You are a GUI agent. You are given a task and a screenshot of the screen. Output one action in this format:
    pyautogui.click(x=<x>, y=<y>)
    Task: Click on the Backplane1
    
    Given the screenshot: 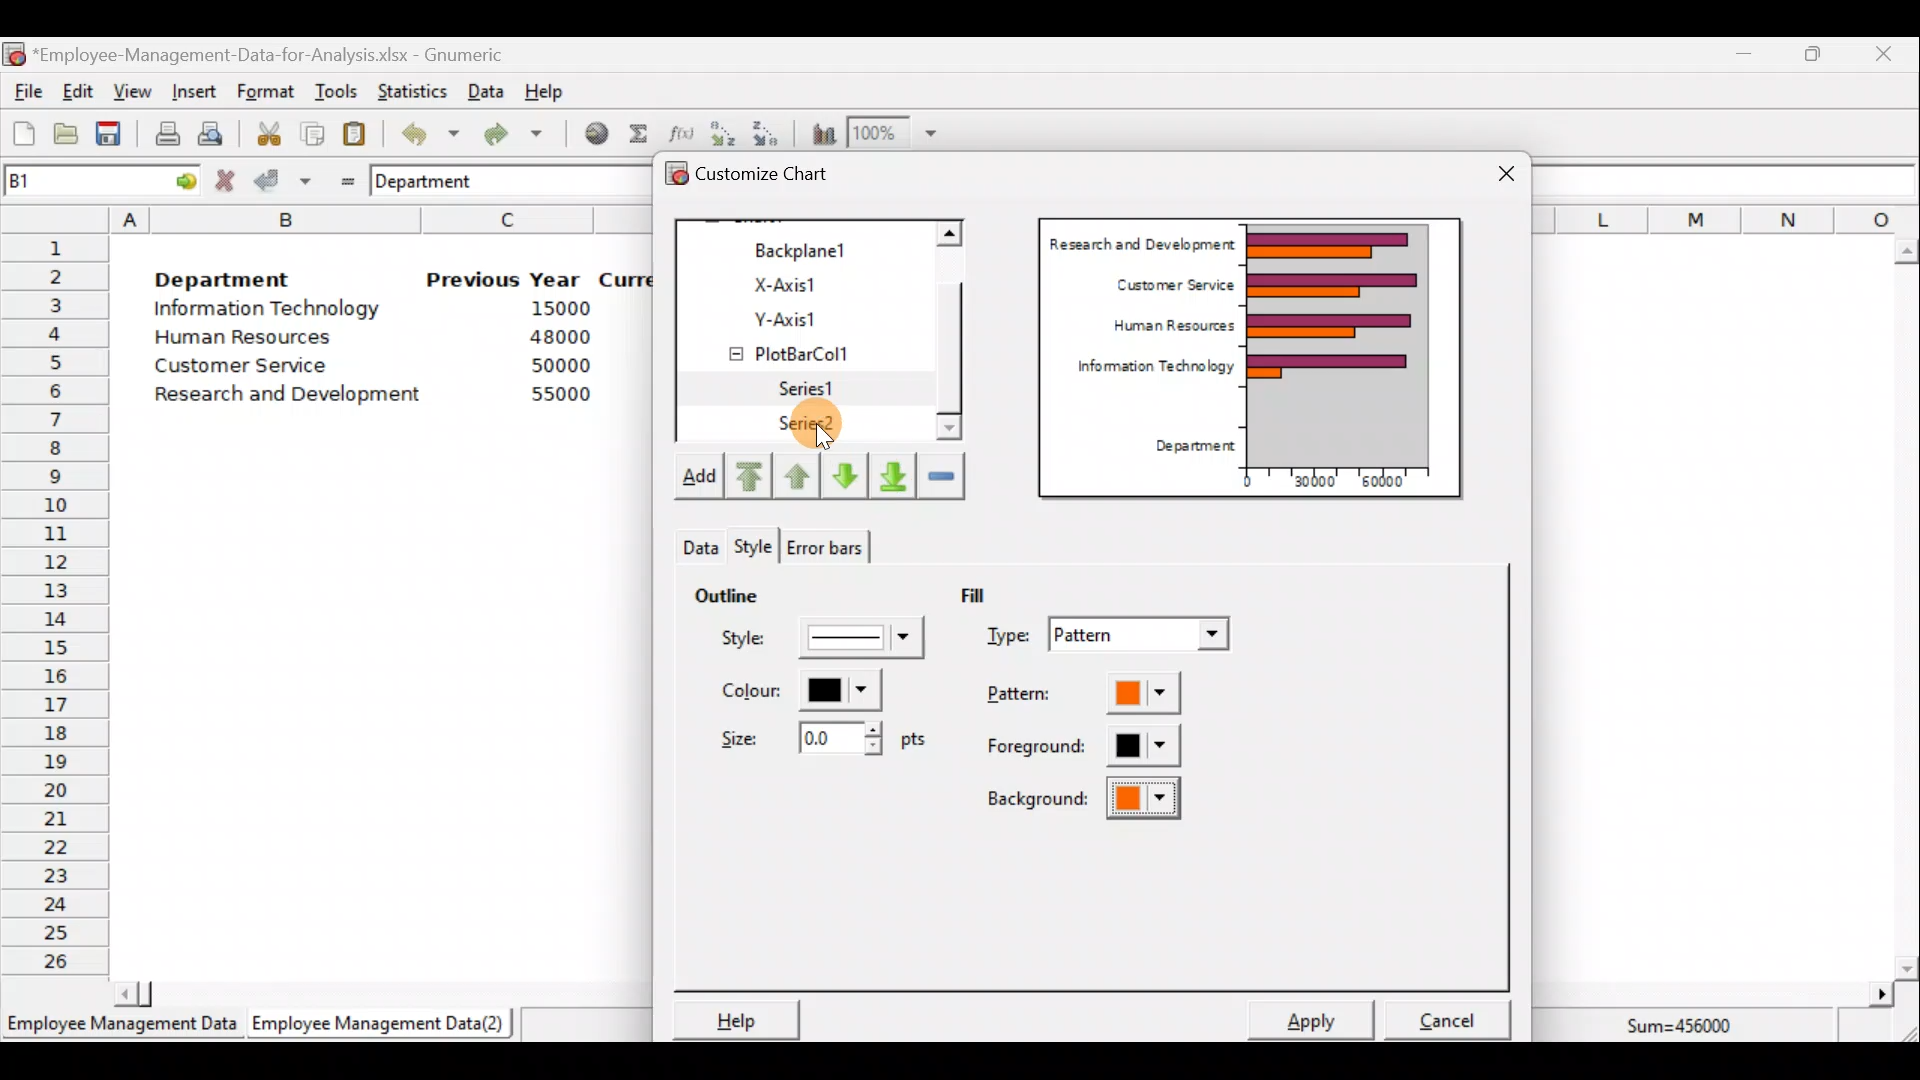 What is the action you would take?
    pyautogui.click(x=809, y=248)
    